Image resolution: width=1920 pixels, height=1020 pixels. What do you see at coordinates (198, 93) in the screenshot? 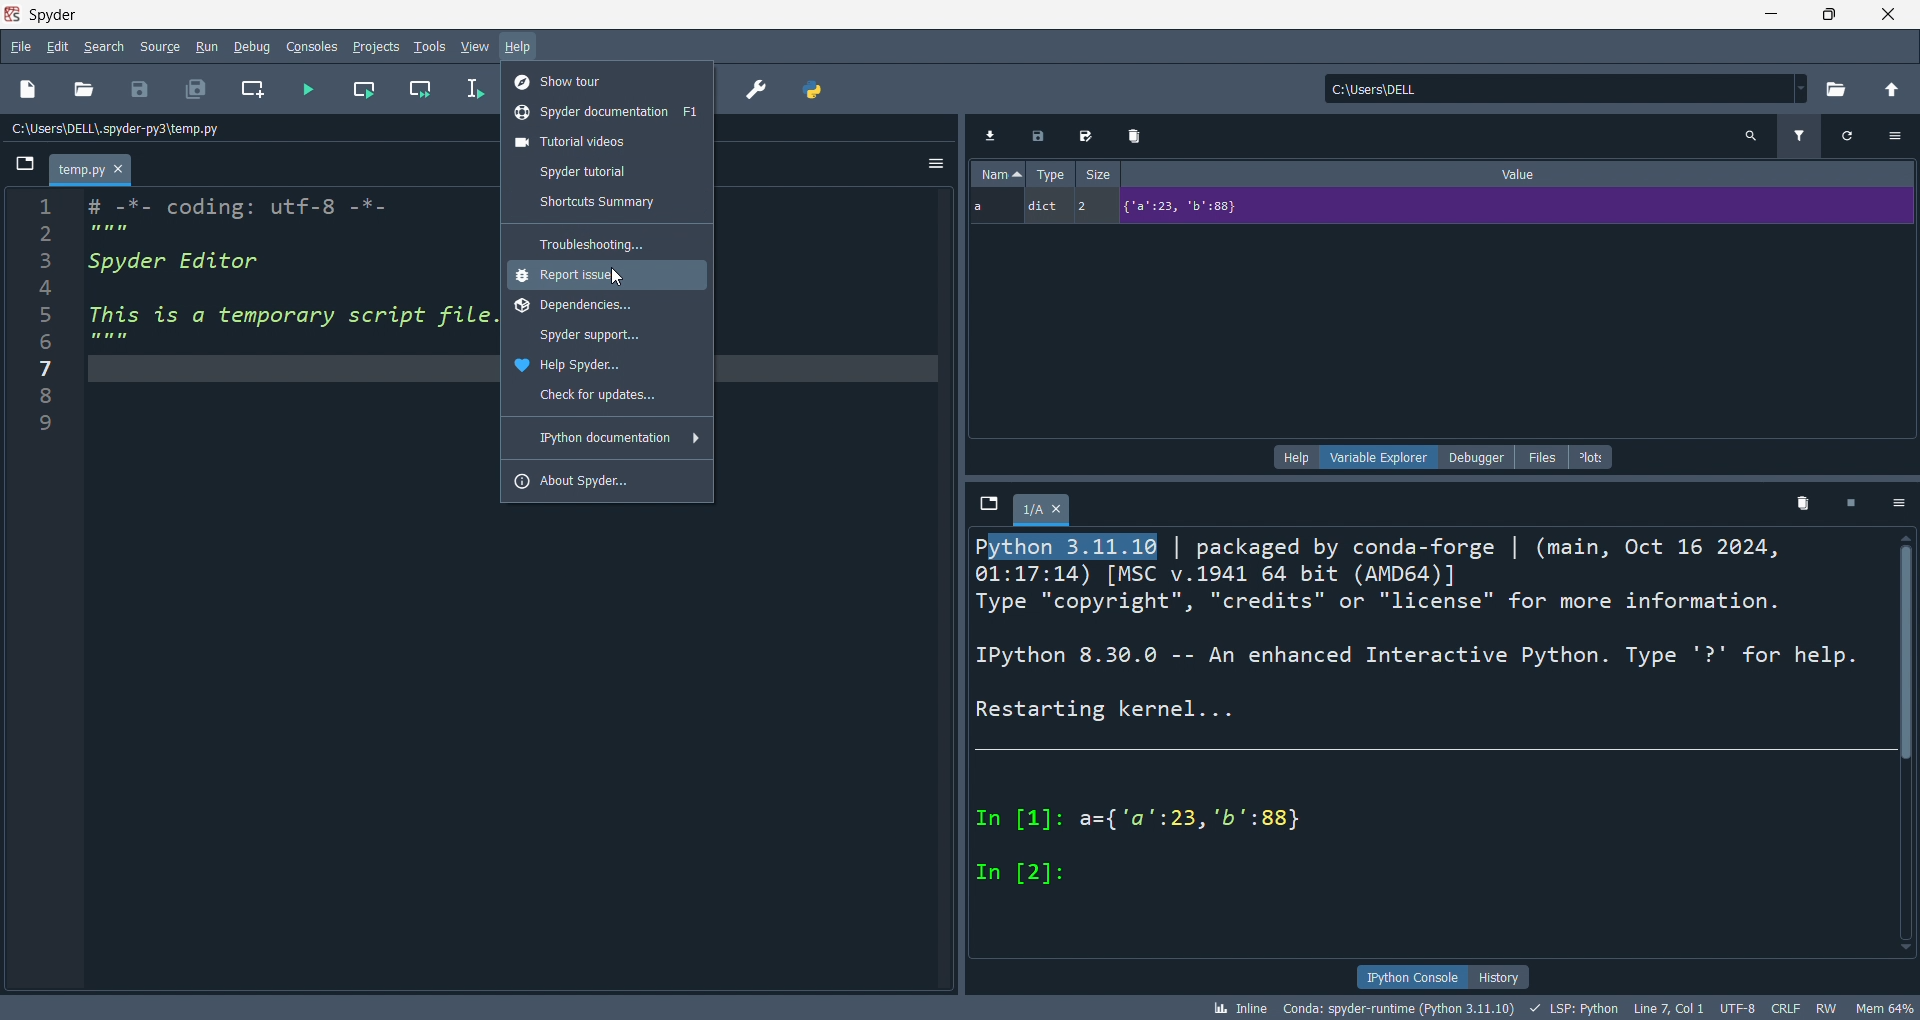
I see `save all` at bounding box center [198, 93].